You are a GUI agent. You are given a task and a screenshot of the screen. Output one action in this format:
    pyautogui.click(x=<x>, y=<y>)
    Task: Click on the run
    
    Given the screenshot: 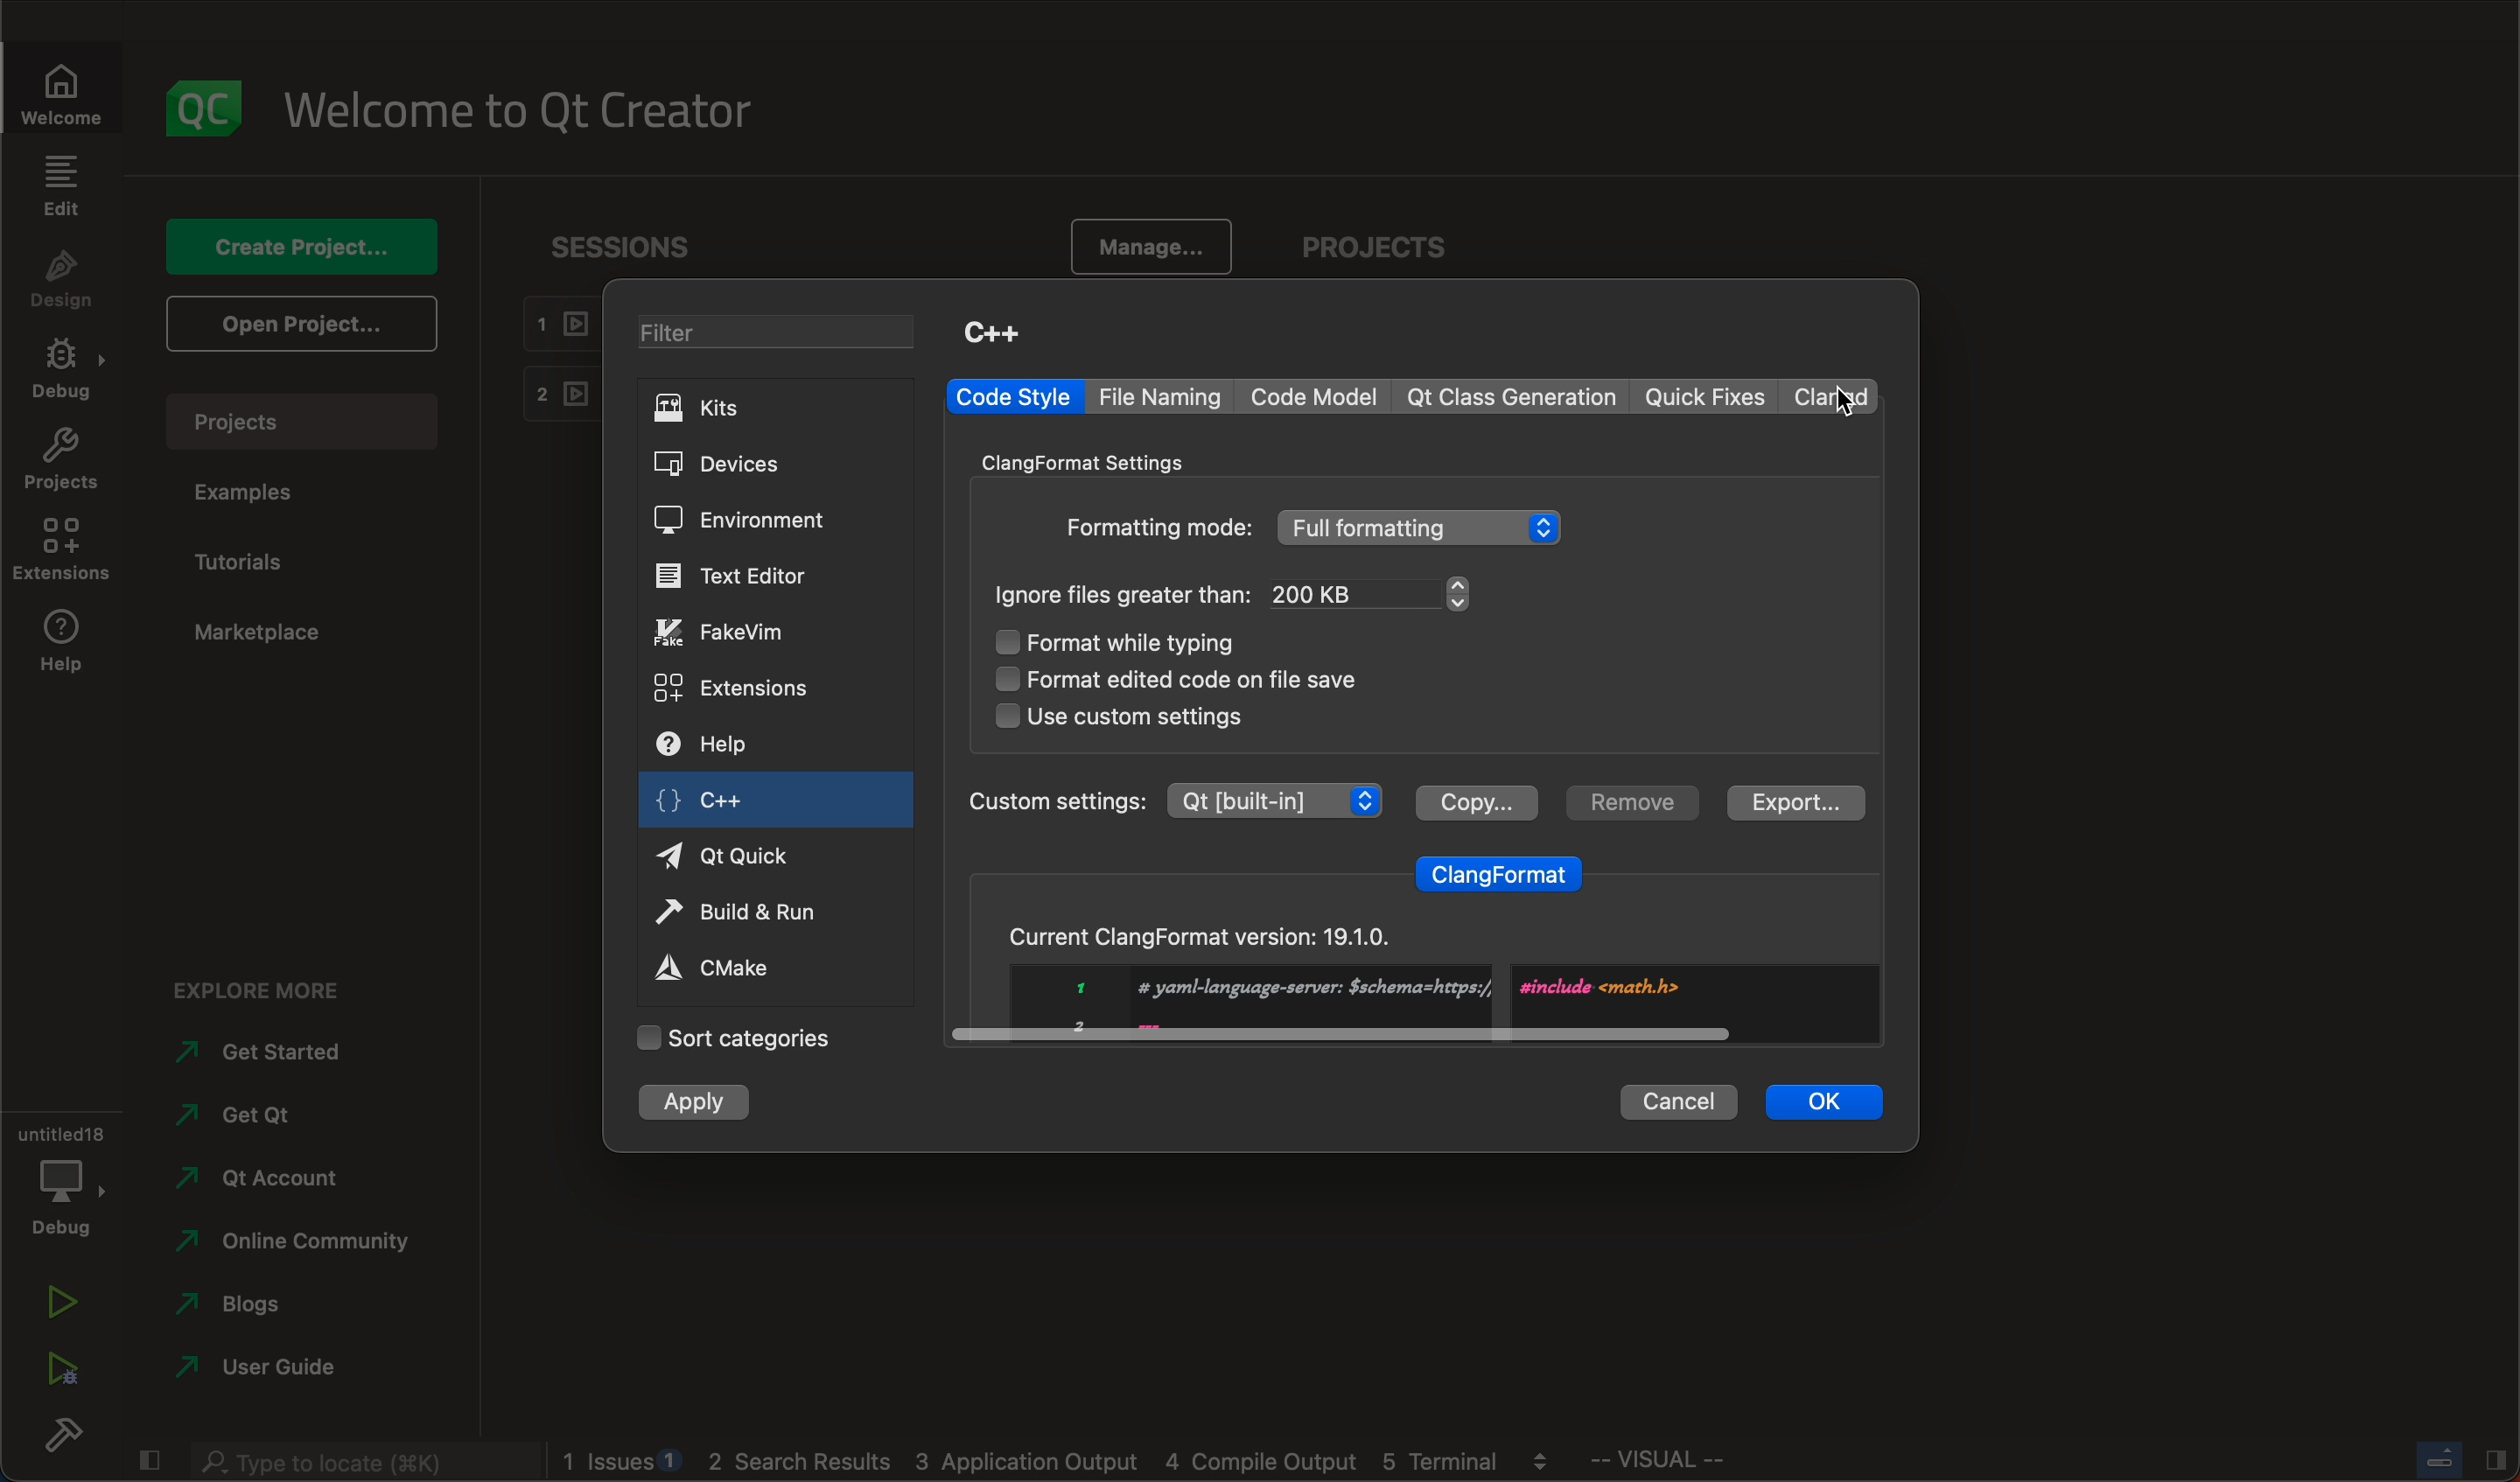 What is the action you would take?
    pyautogui.click(x=62, y=1300)
    